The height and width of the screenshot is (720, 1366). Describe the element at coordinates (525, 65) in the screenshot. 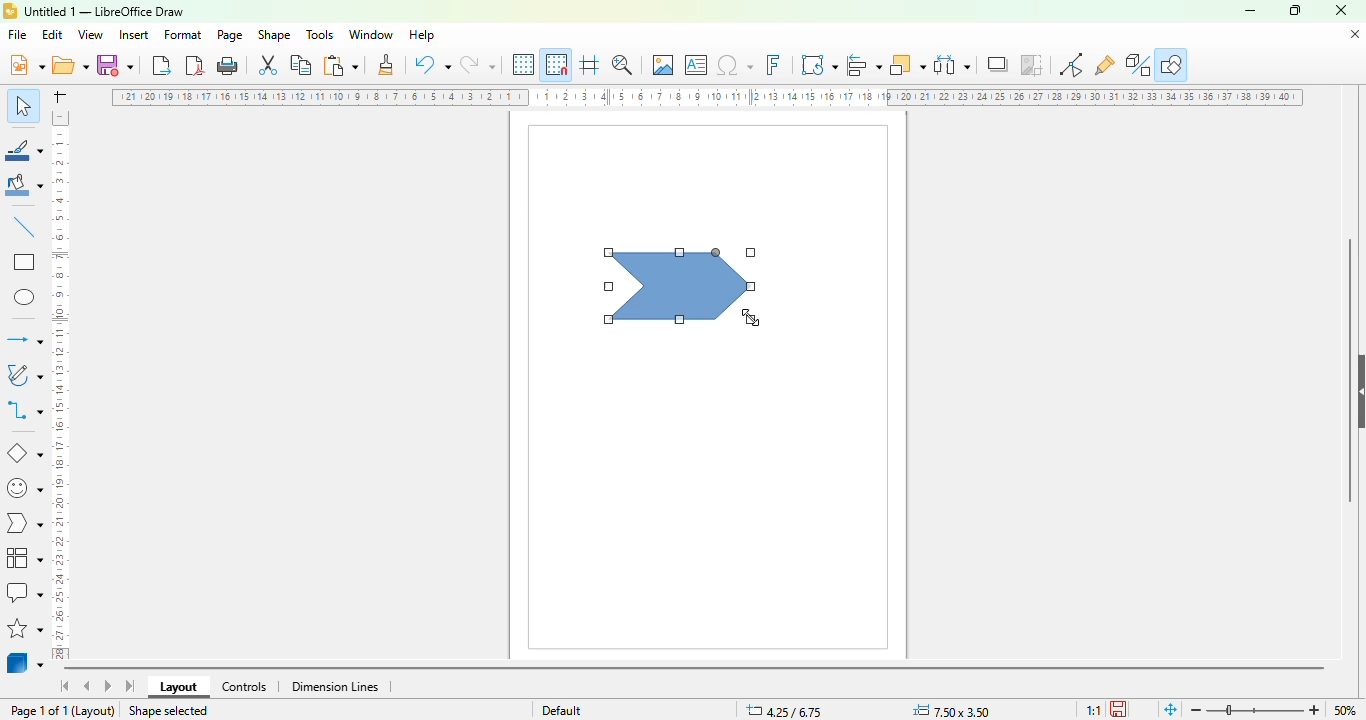

I see `display grid` at that location.